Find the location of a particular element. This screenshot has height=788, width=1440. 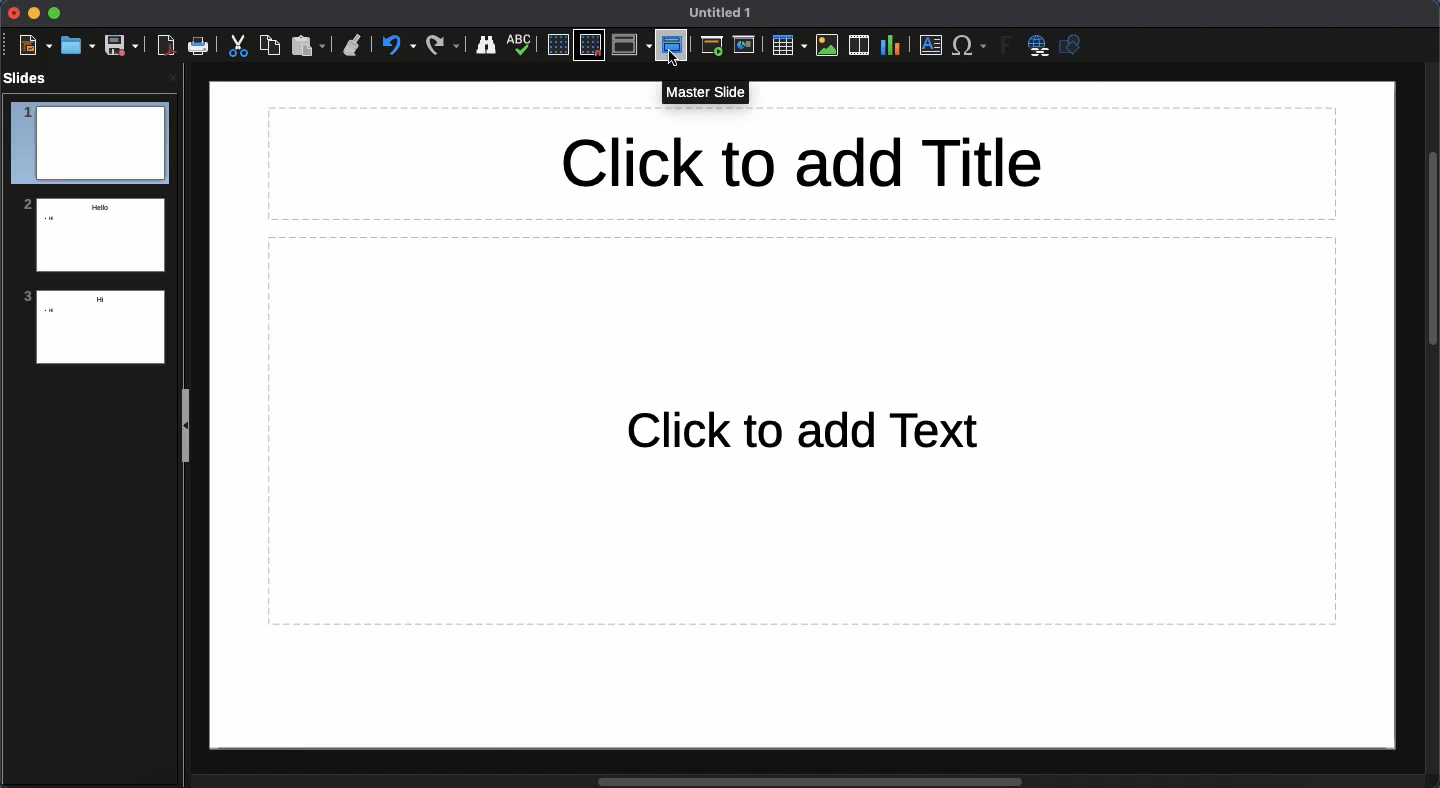

Minimize is located at coordinates (33, 13).